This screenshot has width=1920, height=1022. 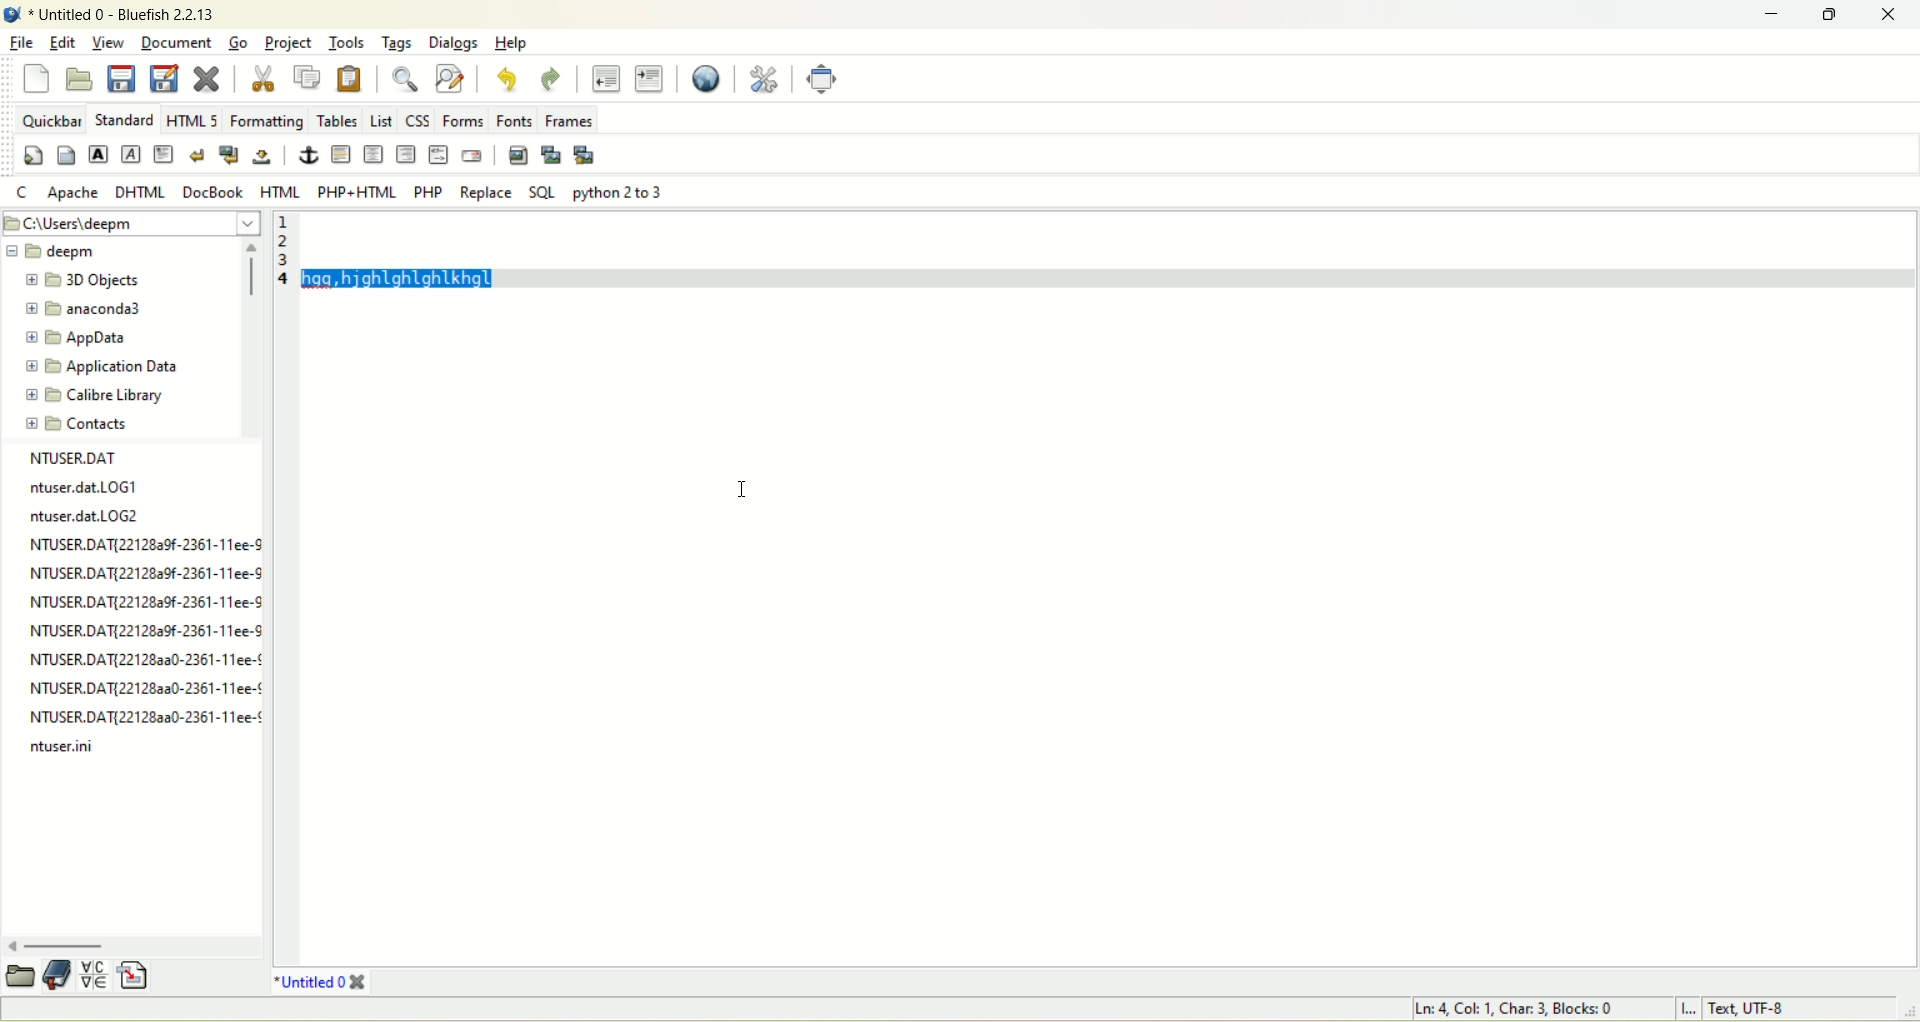 I want to click on application icon, so click(x=12, y=15).